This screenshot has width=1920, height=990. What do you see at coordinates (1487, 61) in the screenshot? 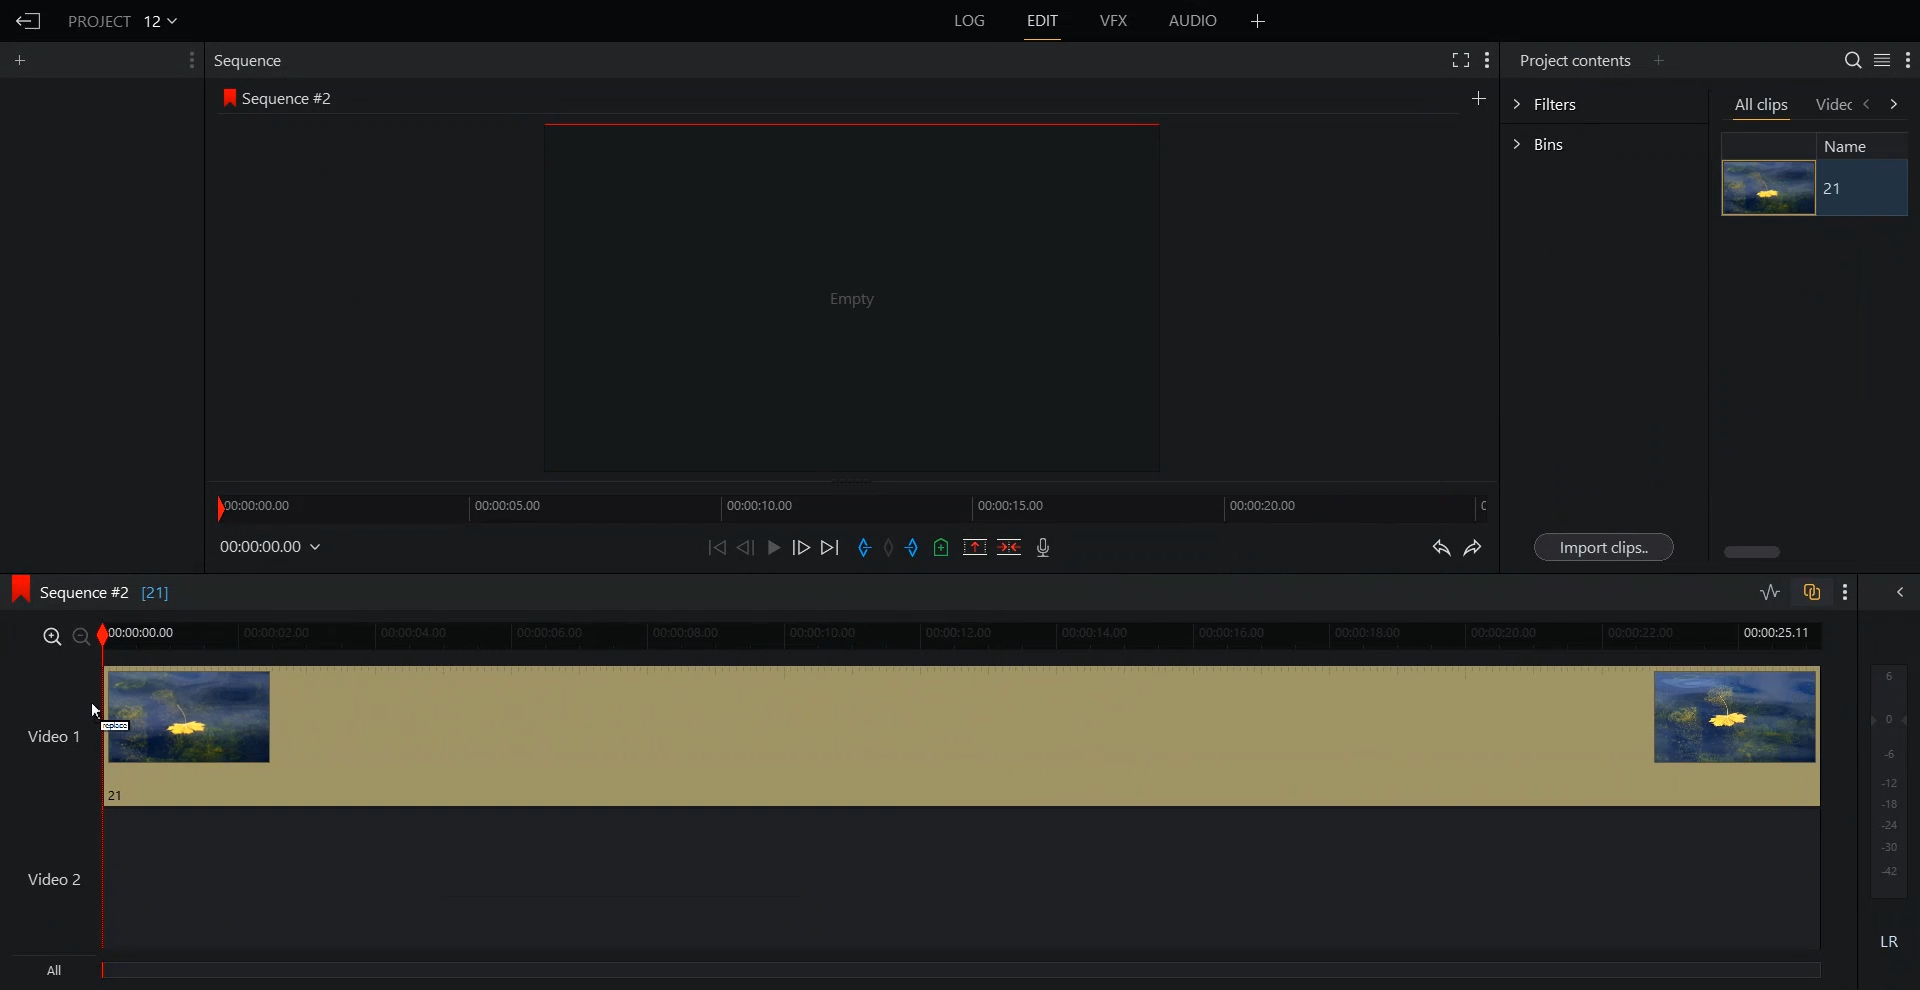
I see `Show Setting Menu` at bounding box center [1487, 61].